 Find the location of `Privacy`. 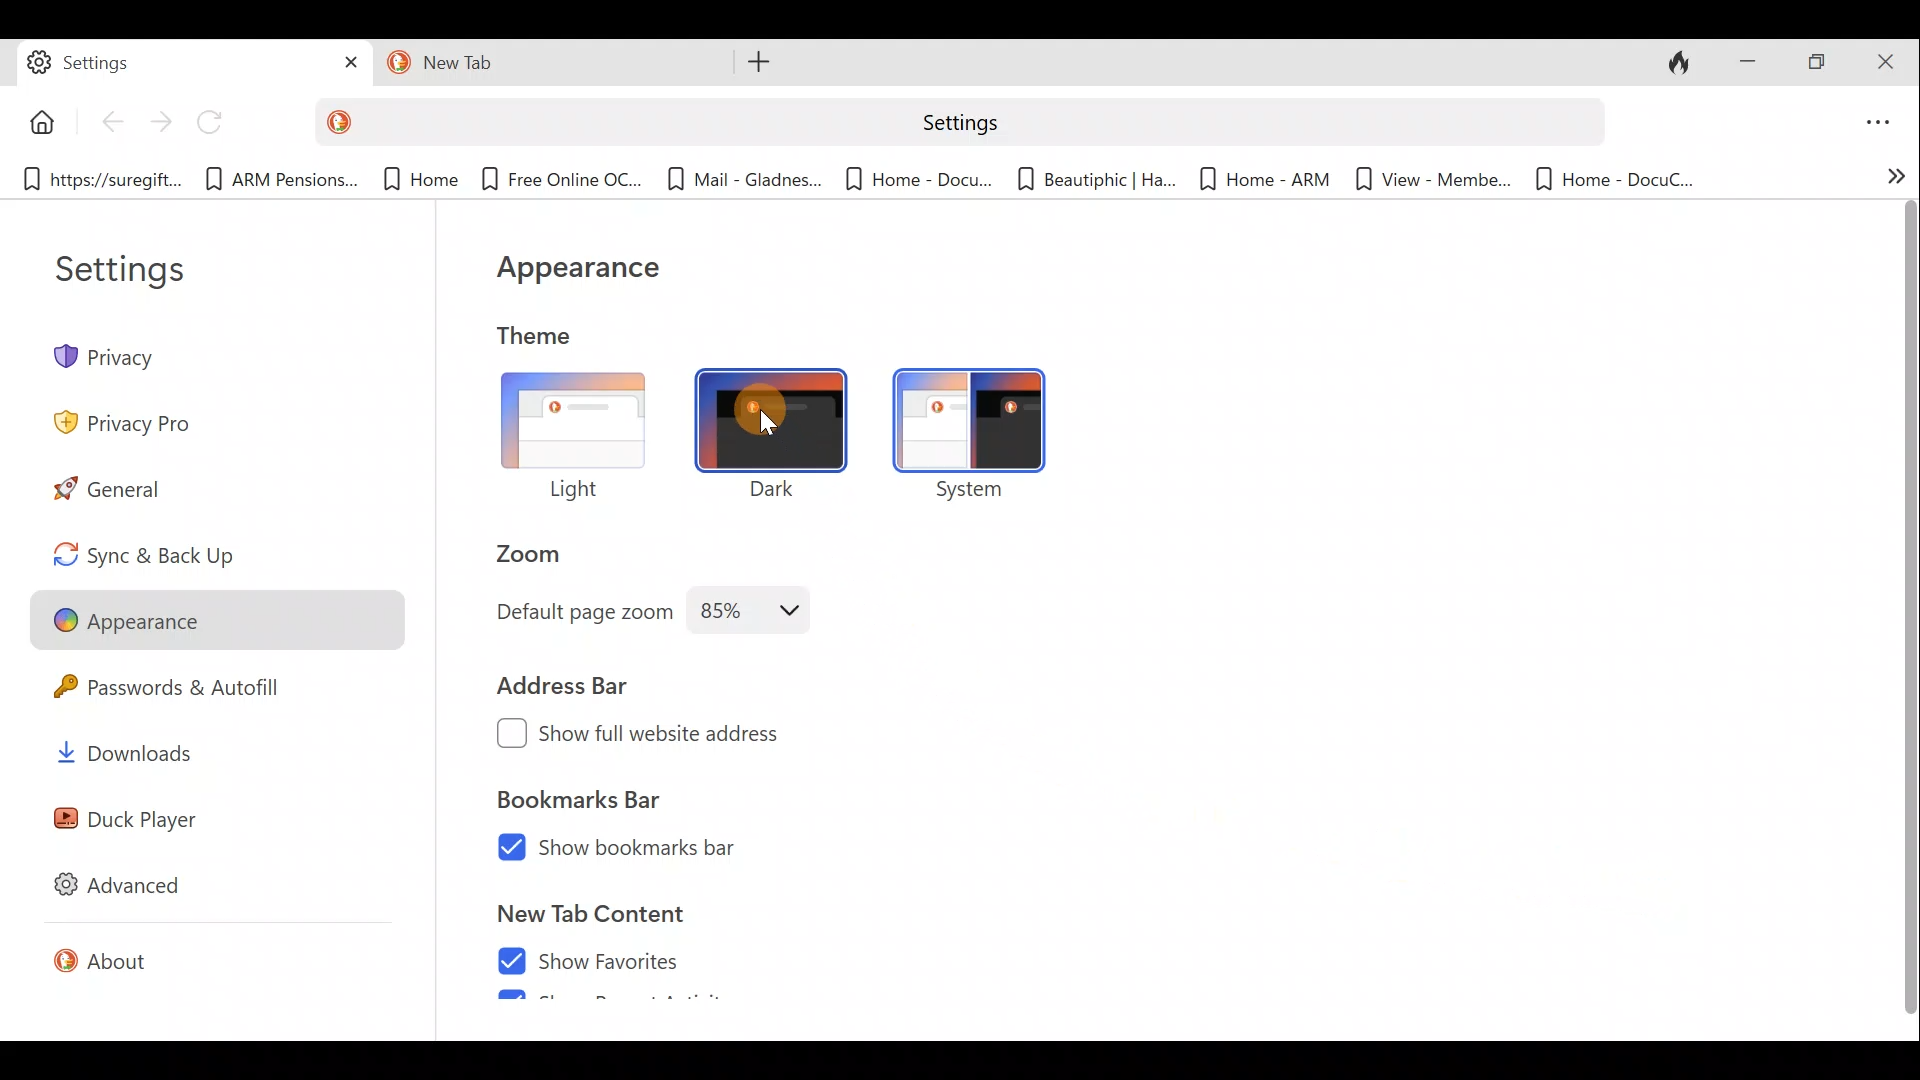

Privacy is located at coordinates (116, 356).